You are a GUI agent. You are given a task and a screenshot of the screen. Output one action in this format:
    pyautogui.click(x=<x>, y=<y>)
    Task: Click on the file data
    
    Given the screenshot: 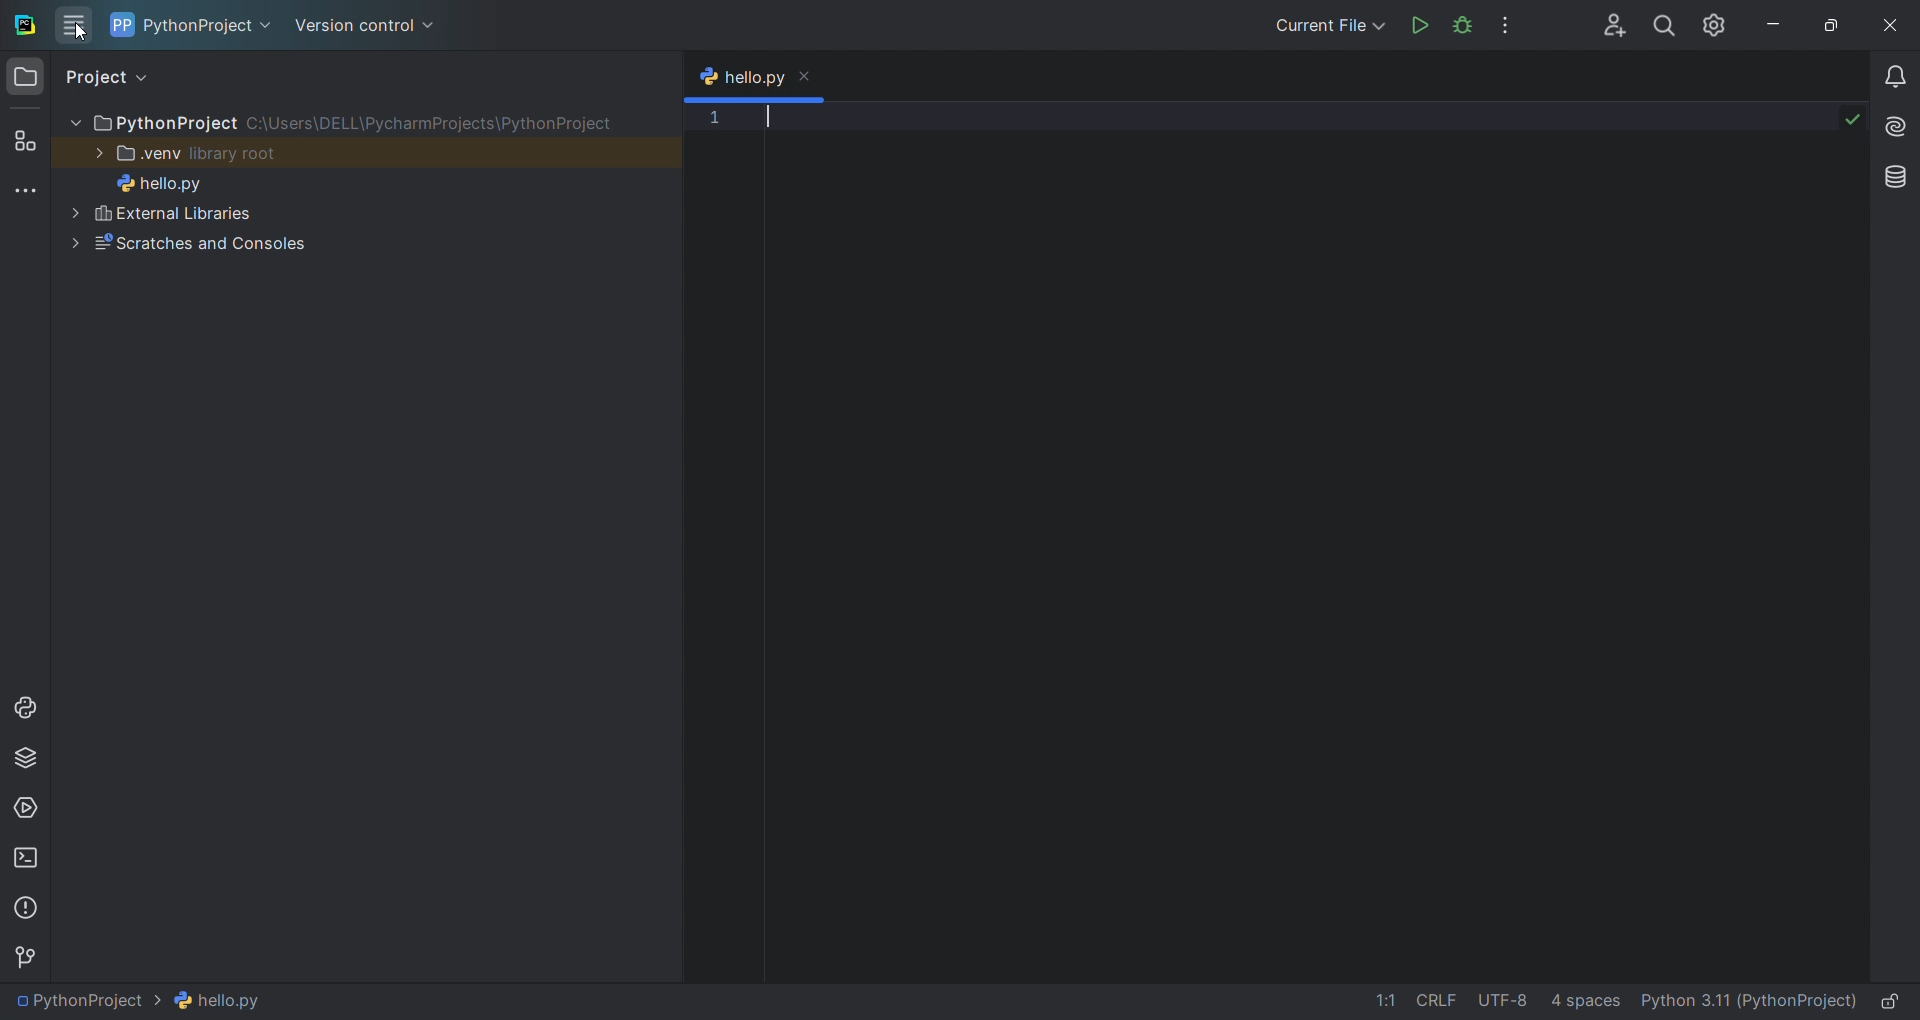 What is the action you would take?
    pyautogui.click(x=1484, y=998)
    